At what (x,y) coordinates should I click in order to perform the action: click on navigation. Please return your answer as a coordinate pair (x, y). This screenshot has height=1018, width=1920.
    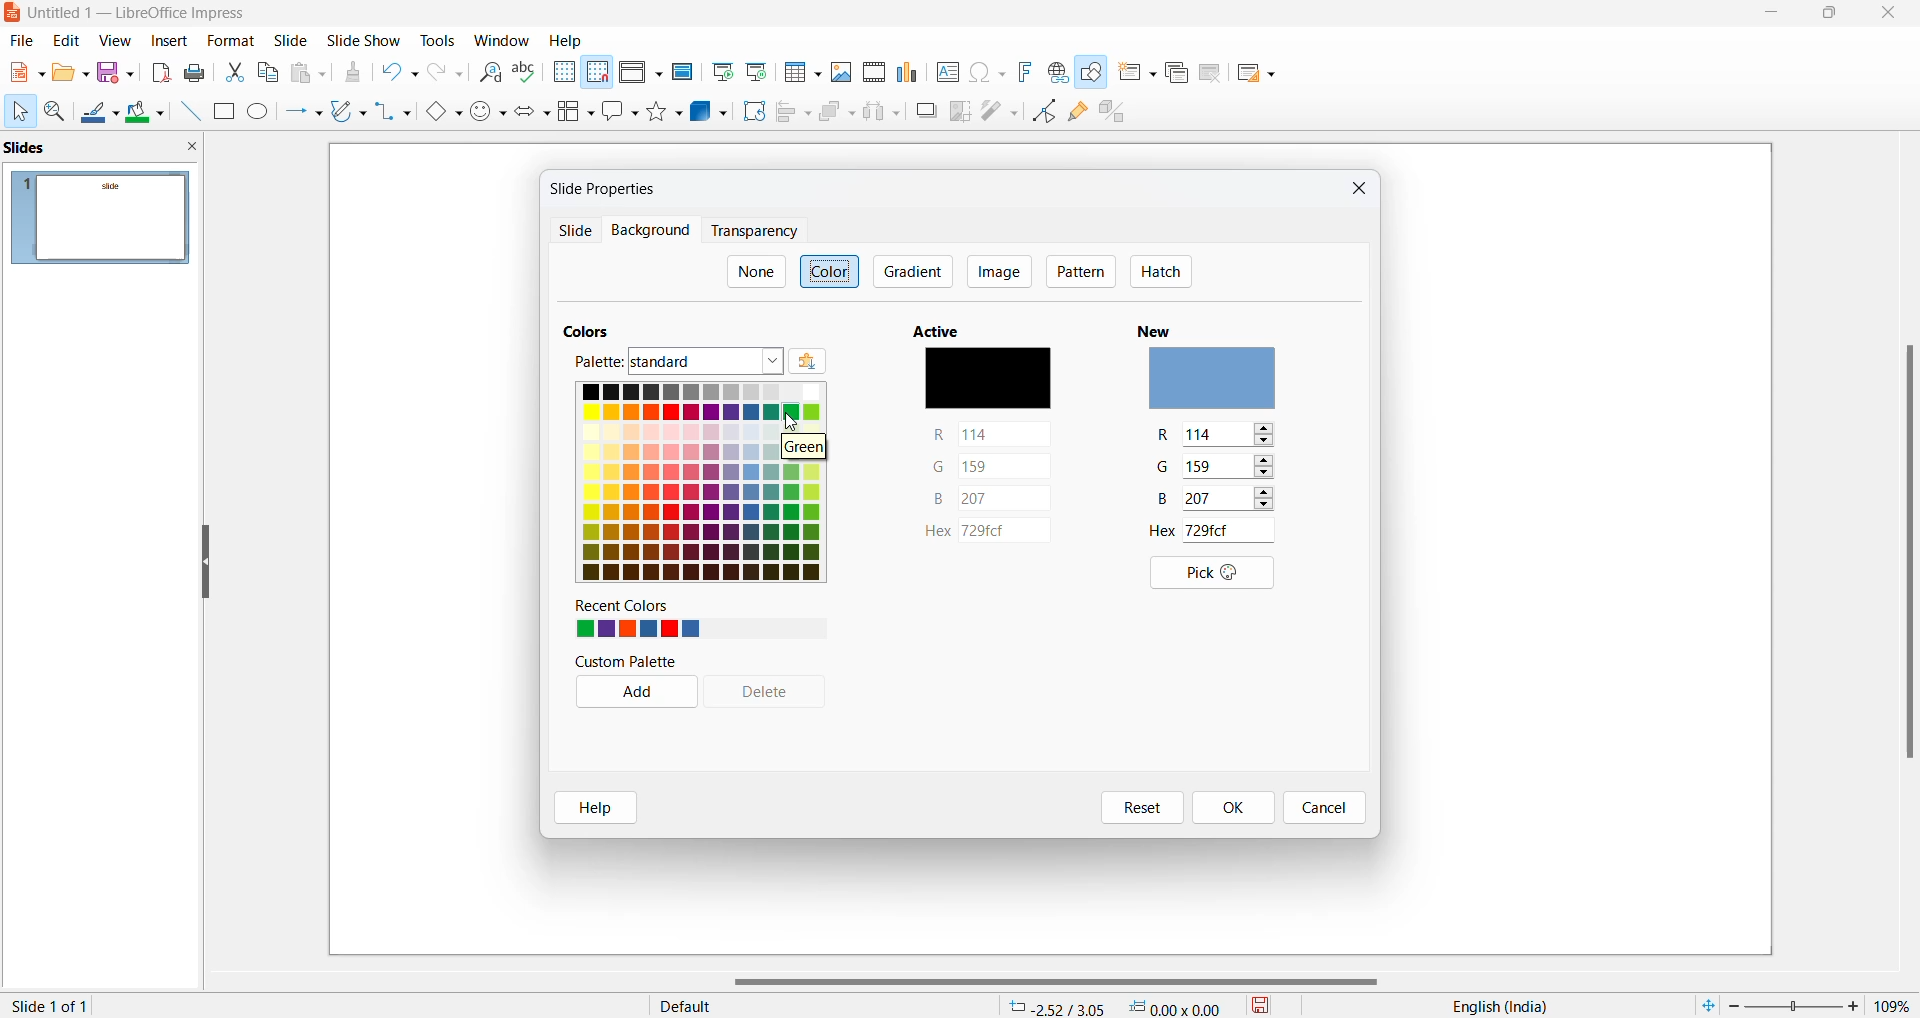
    Looking at the image, I should click on (998, 271).